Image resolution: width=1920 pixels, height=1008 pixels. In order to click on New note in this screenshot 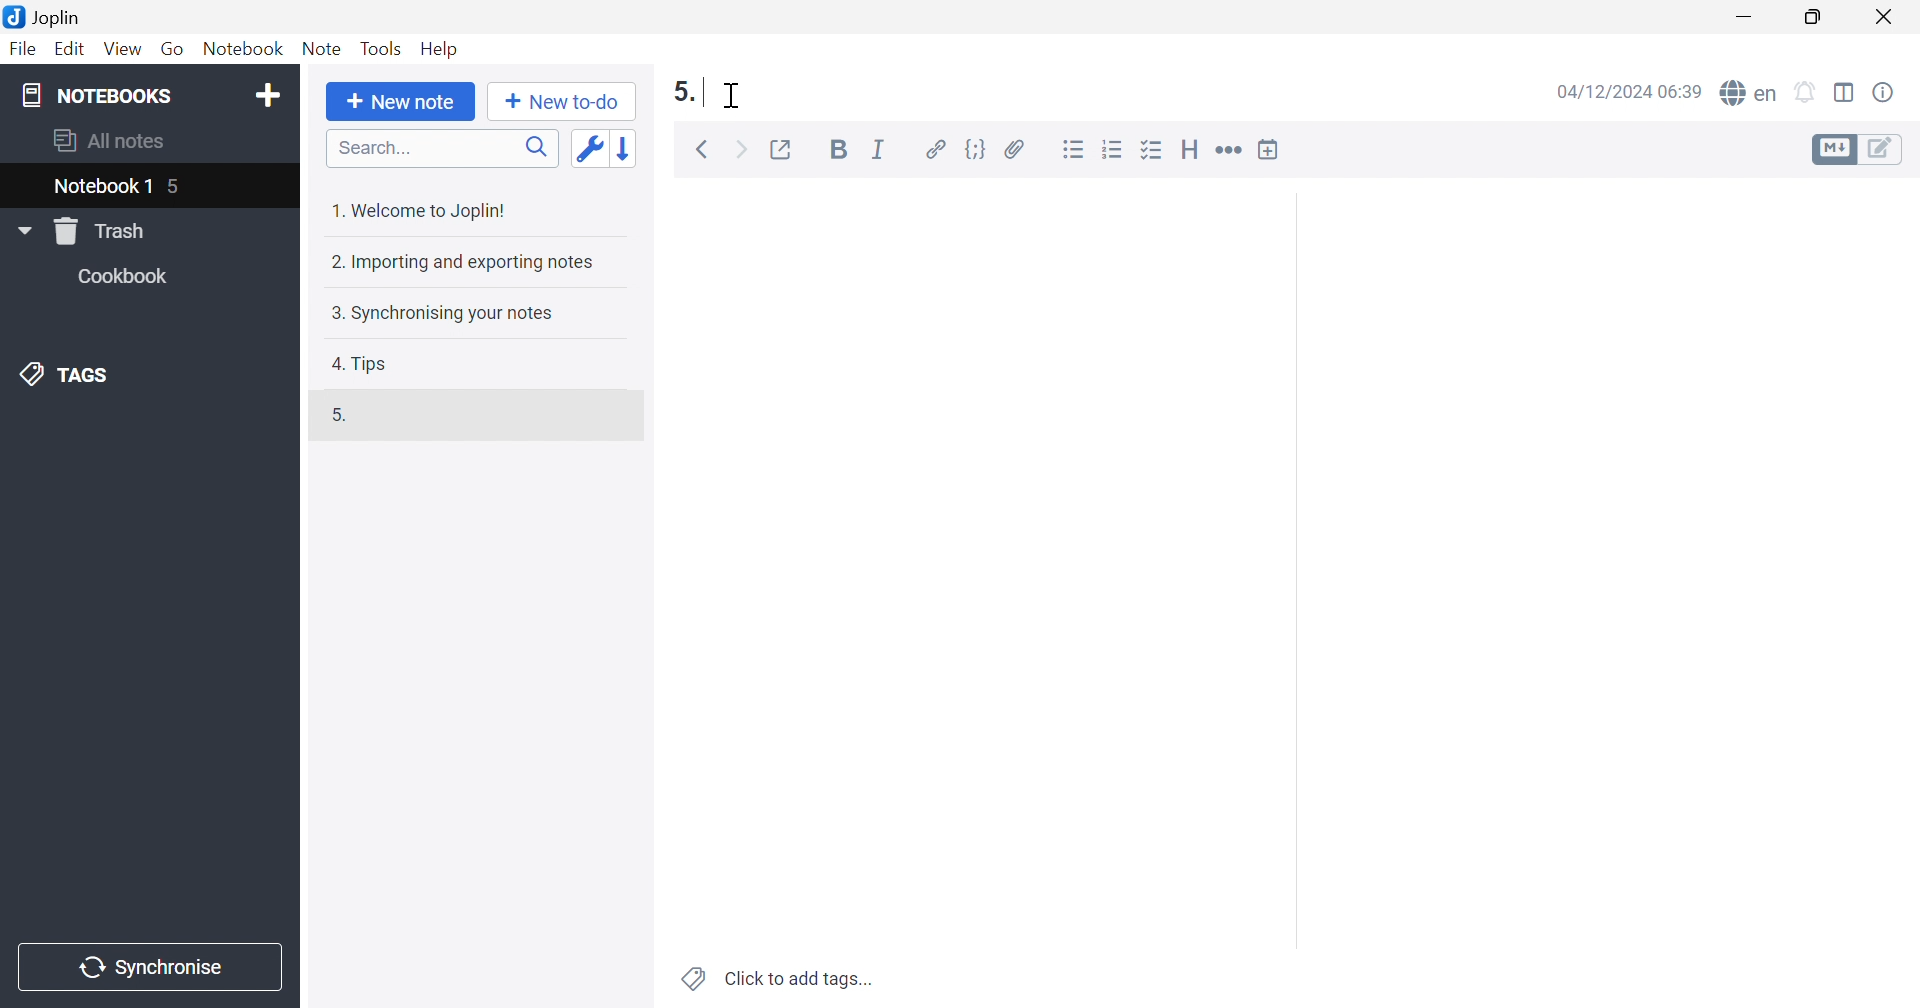, I will do `click(401, 102)`.